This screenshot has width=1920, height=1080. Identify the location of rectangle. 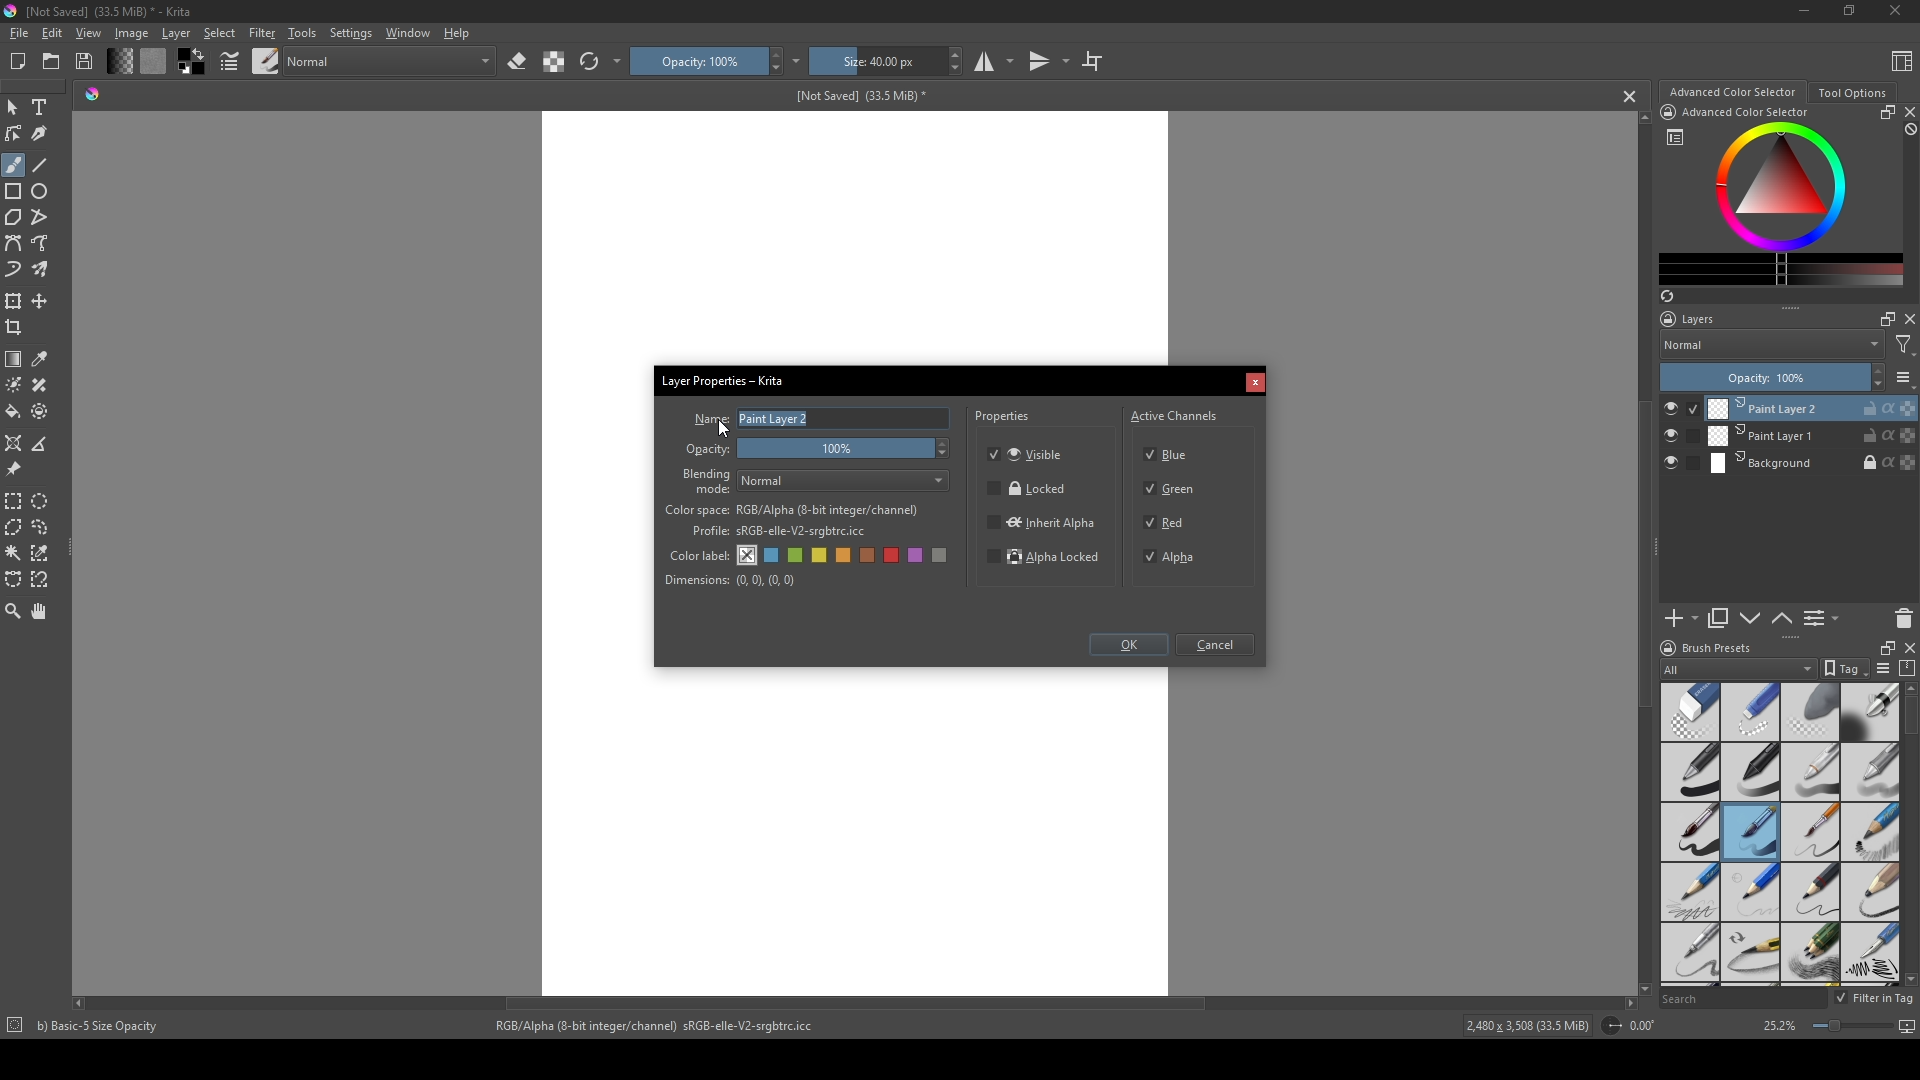
(14, 192).